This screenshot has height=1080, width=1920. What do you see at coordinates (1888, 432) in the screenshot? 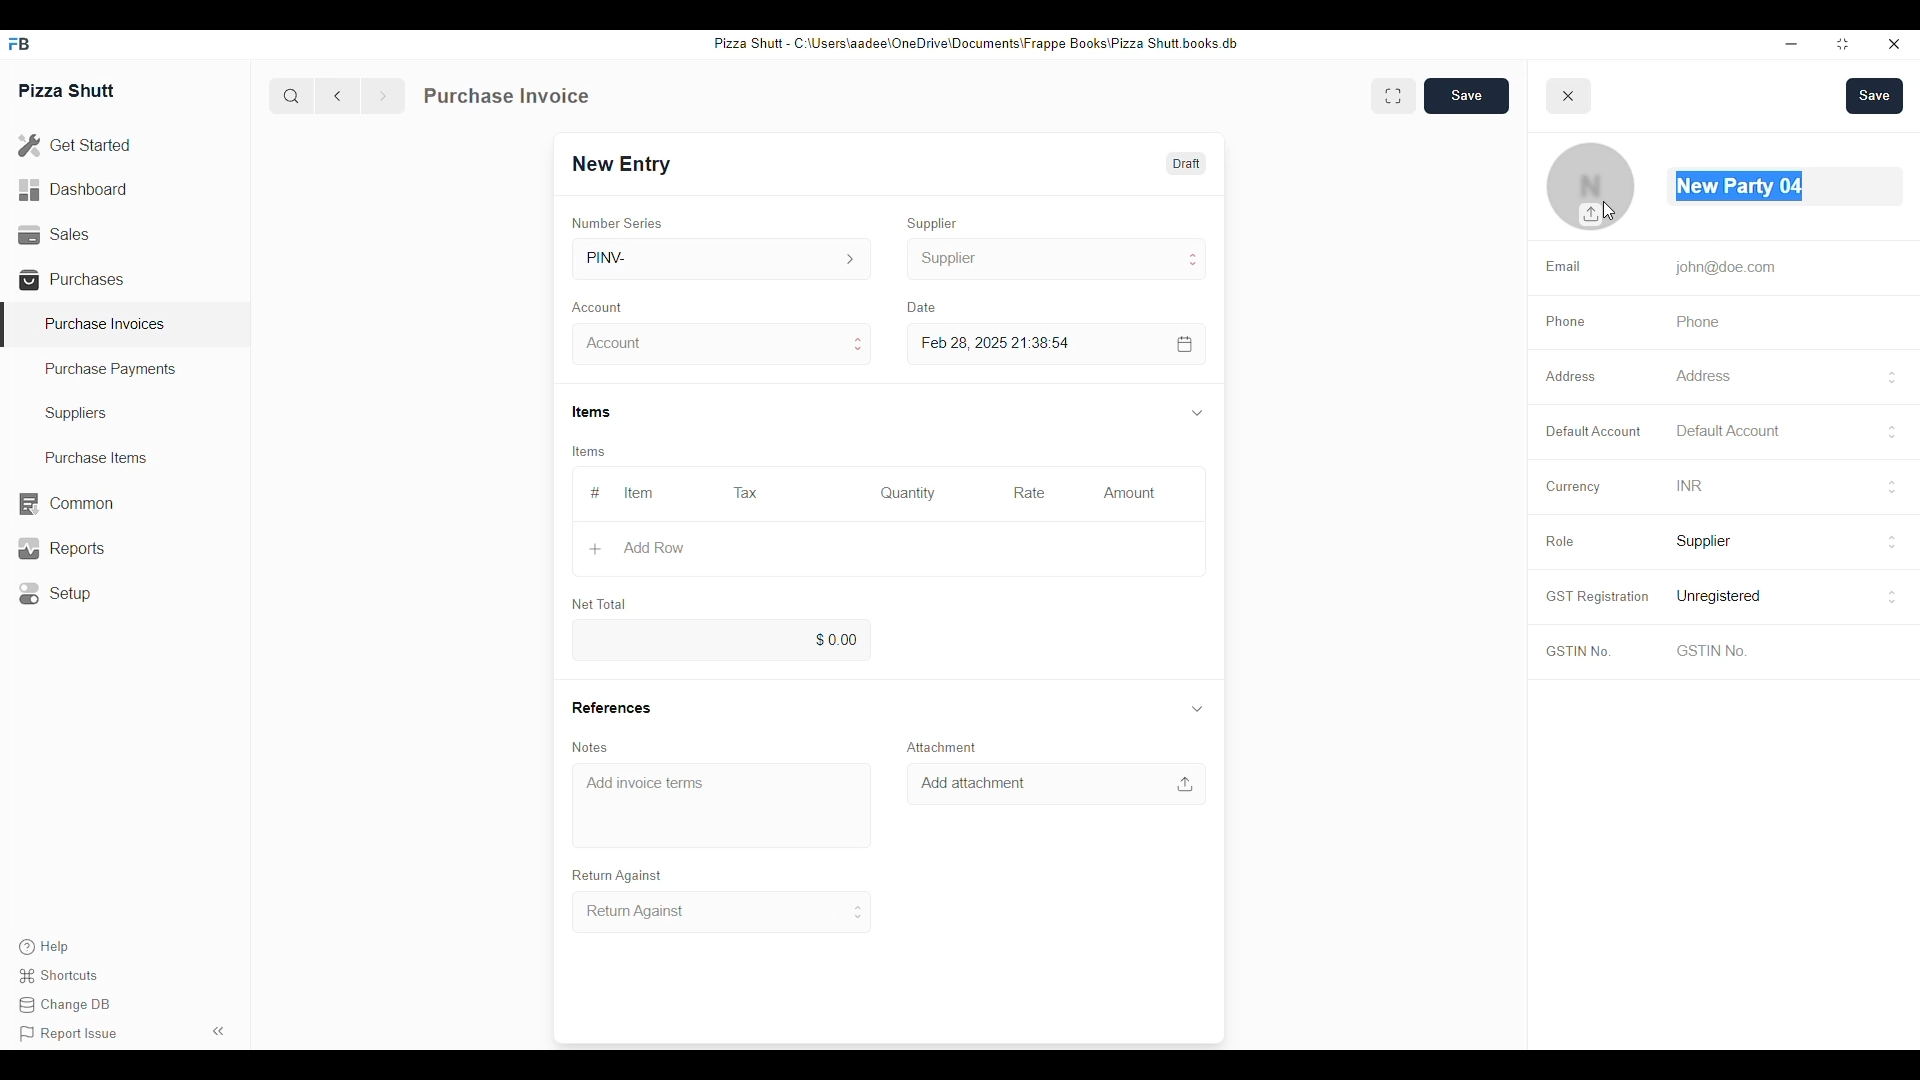
I see `buttons` at bounding box center [1888, 432].